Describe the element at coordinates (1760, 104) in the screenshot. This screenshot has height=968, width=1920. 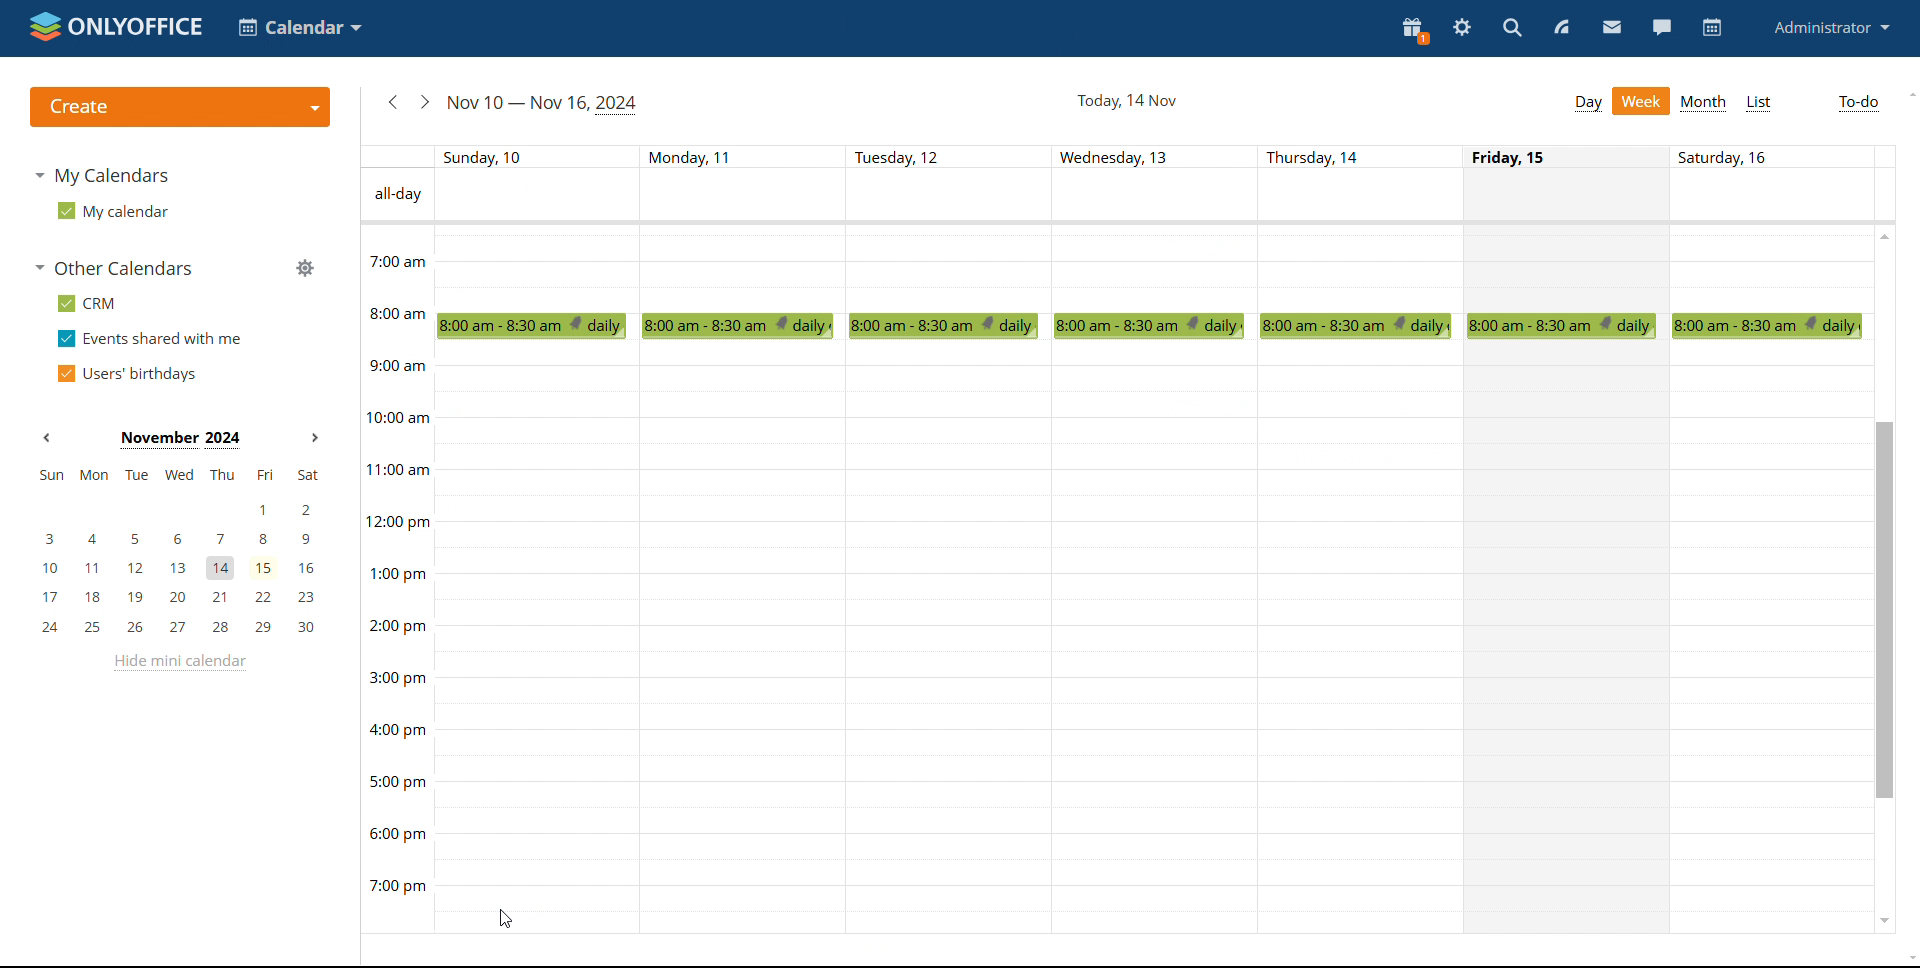
I see `list view` at that location.